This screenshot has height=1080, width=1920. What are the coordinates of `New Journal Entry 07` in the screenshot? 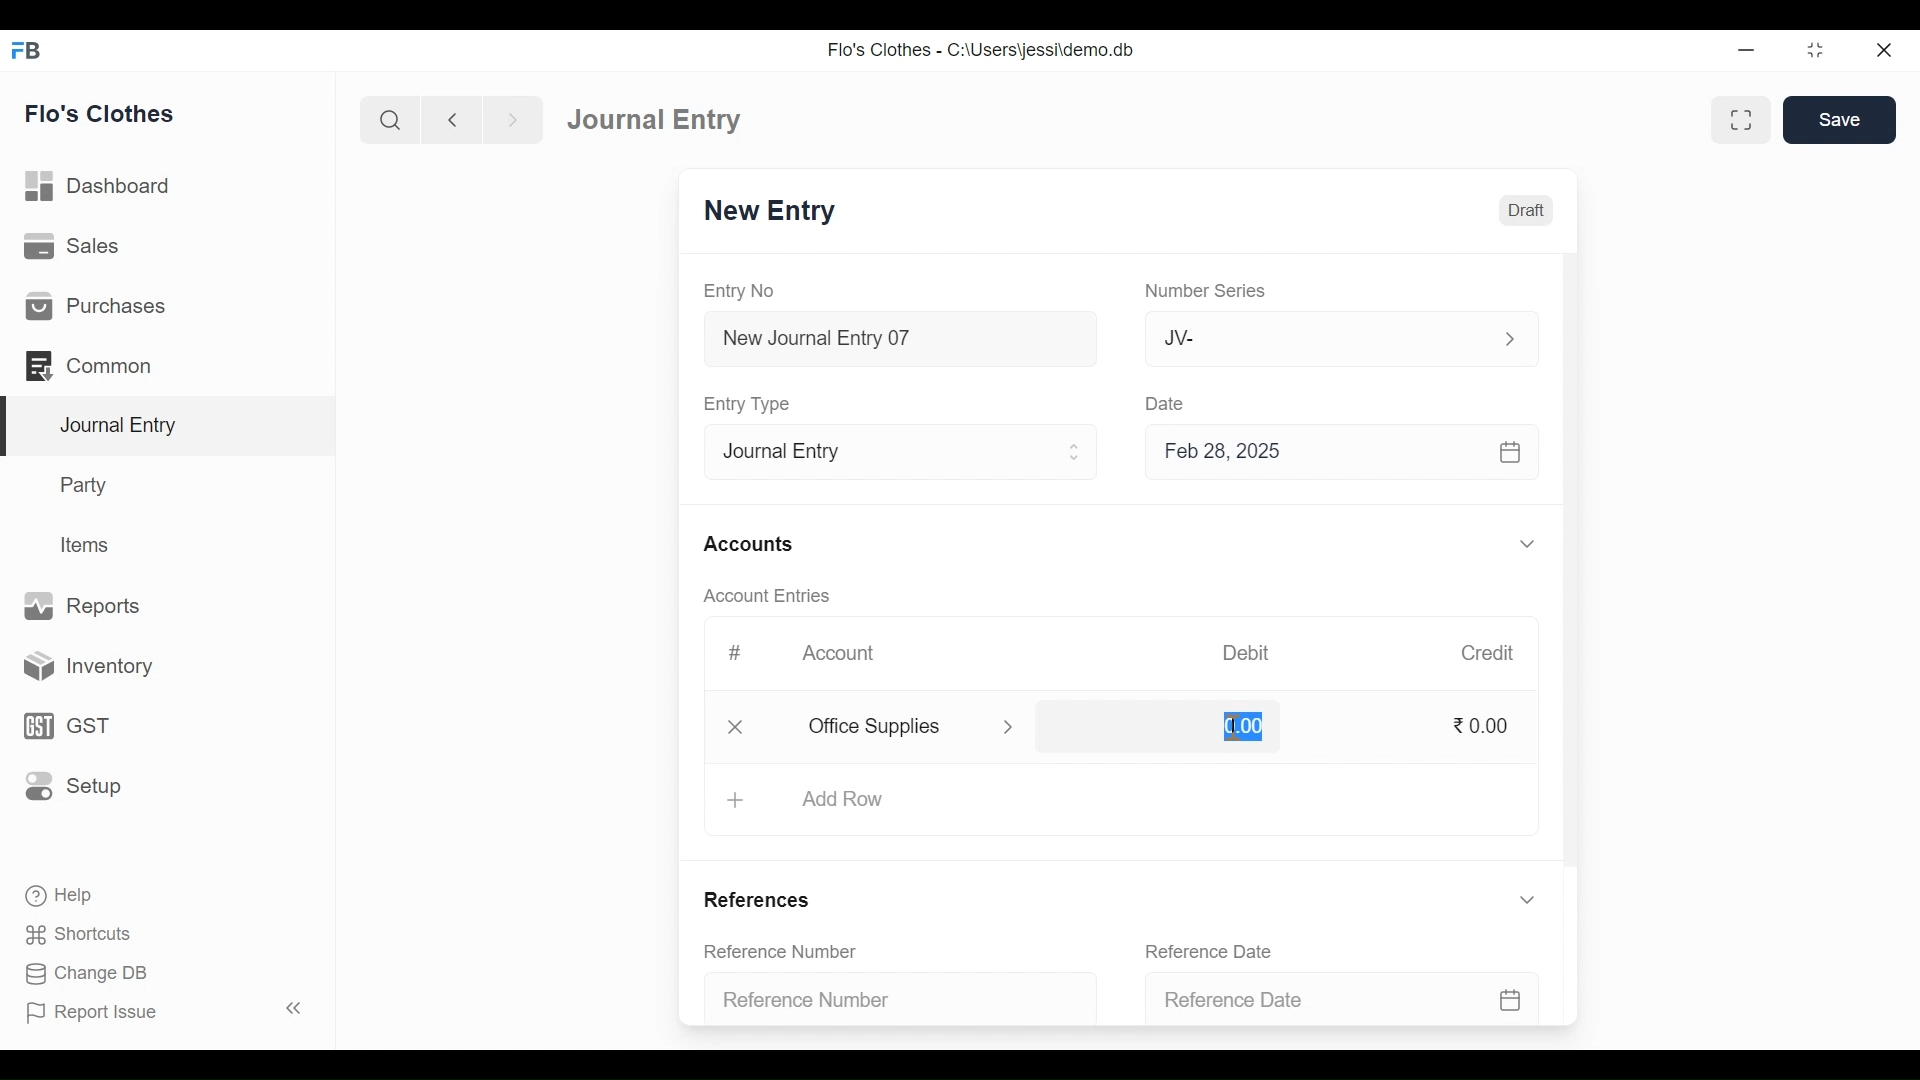 It's located at (902, 342).